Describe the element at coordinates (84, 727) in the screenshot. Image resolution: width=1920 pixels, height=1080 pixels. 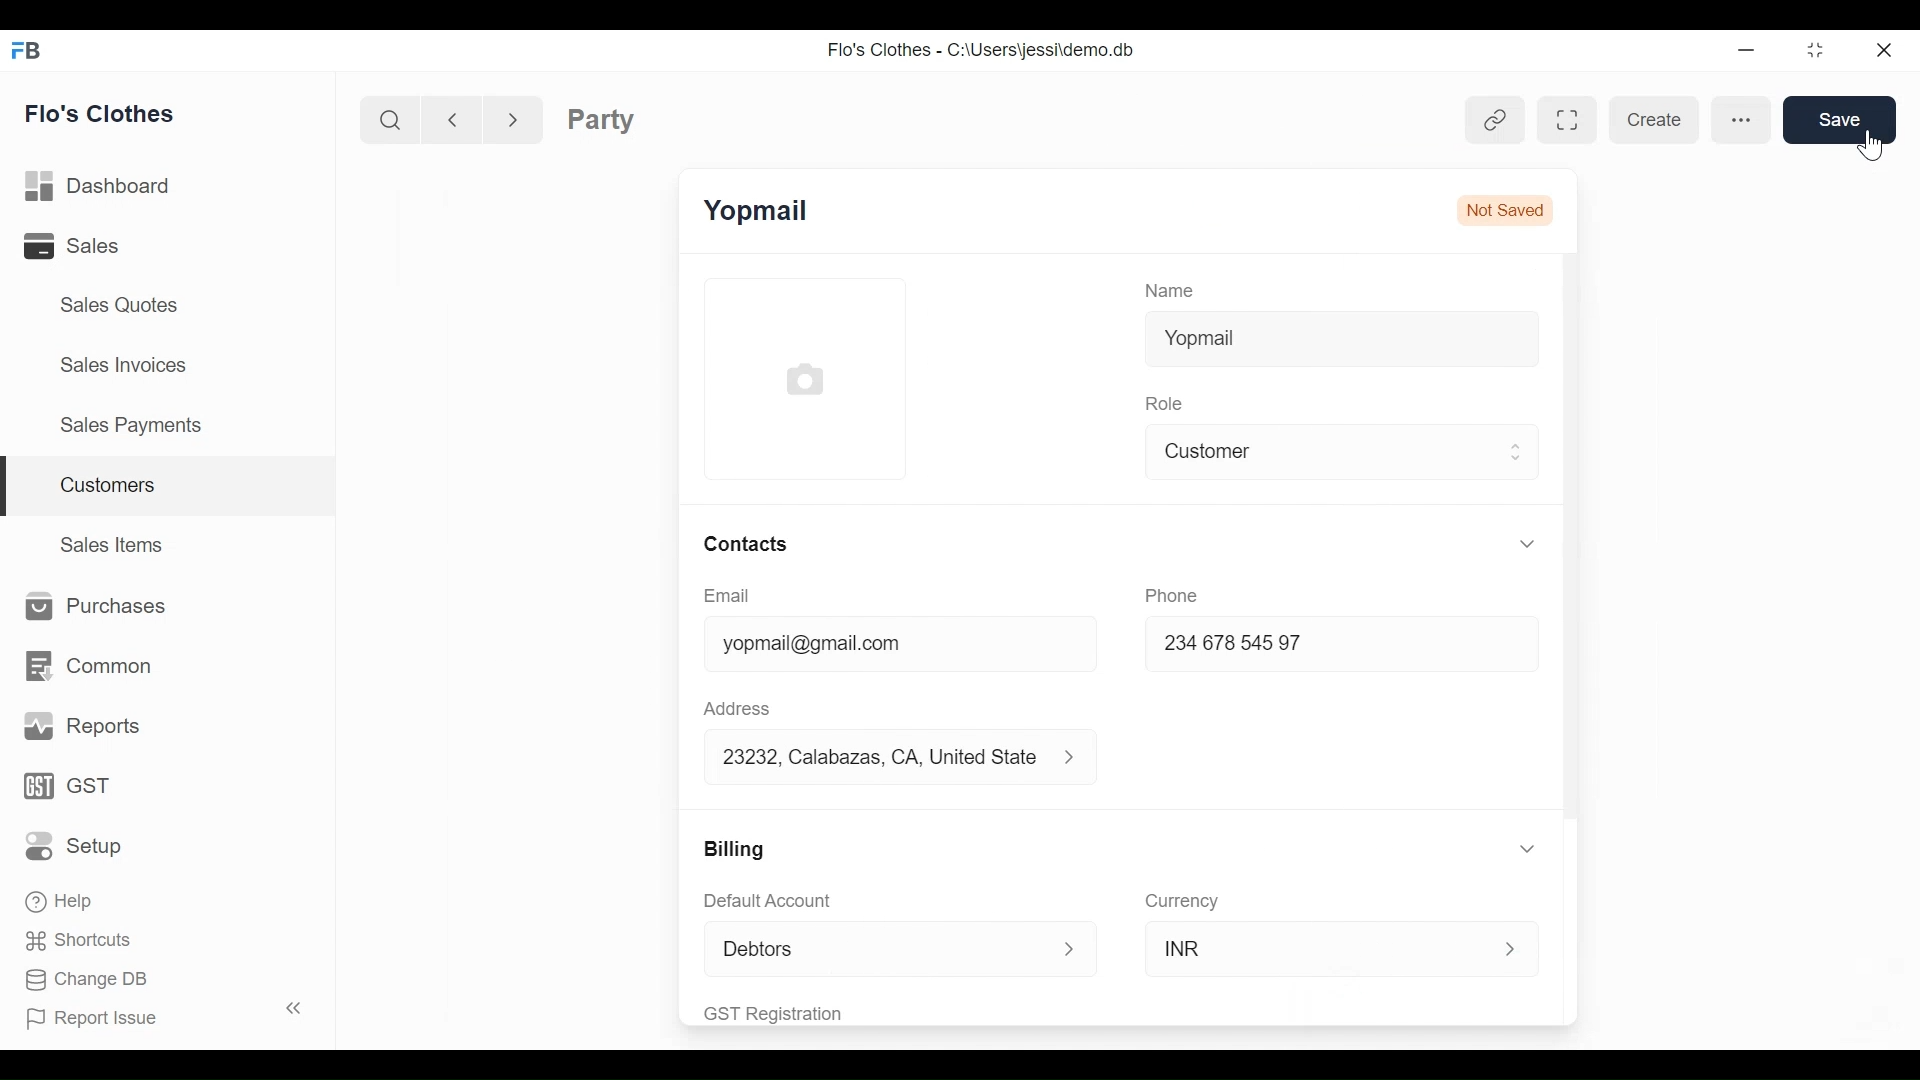
I see `Reports` at that location.